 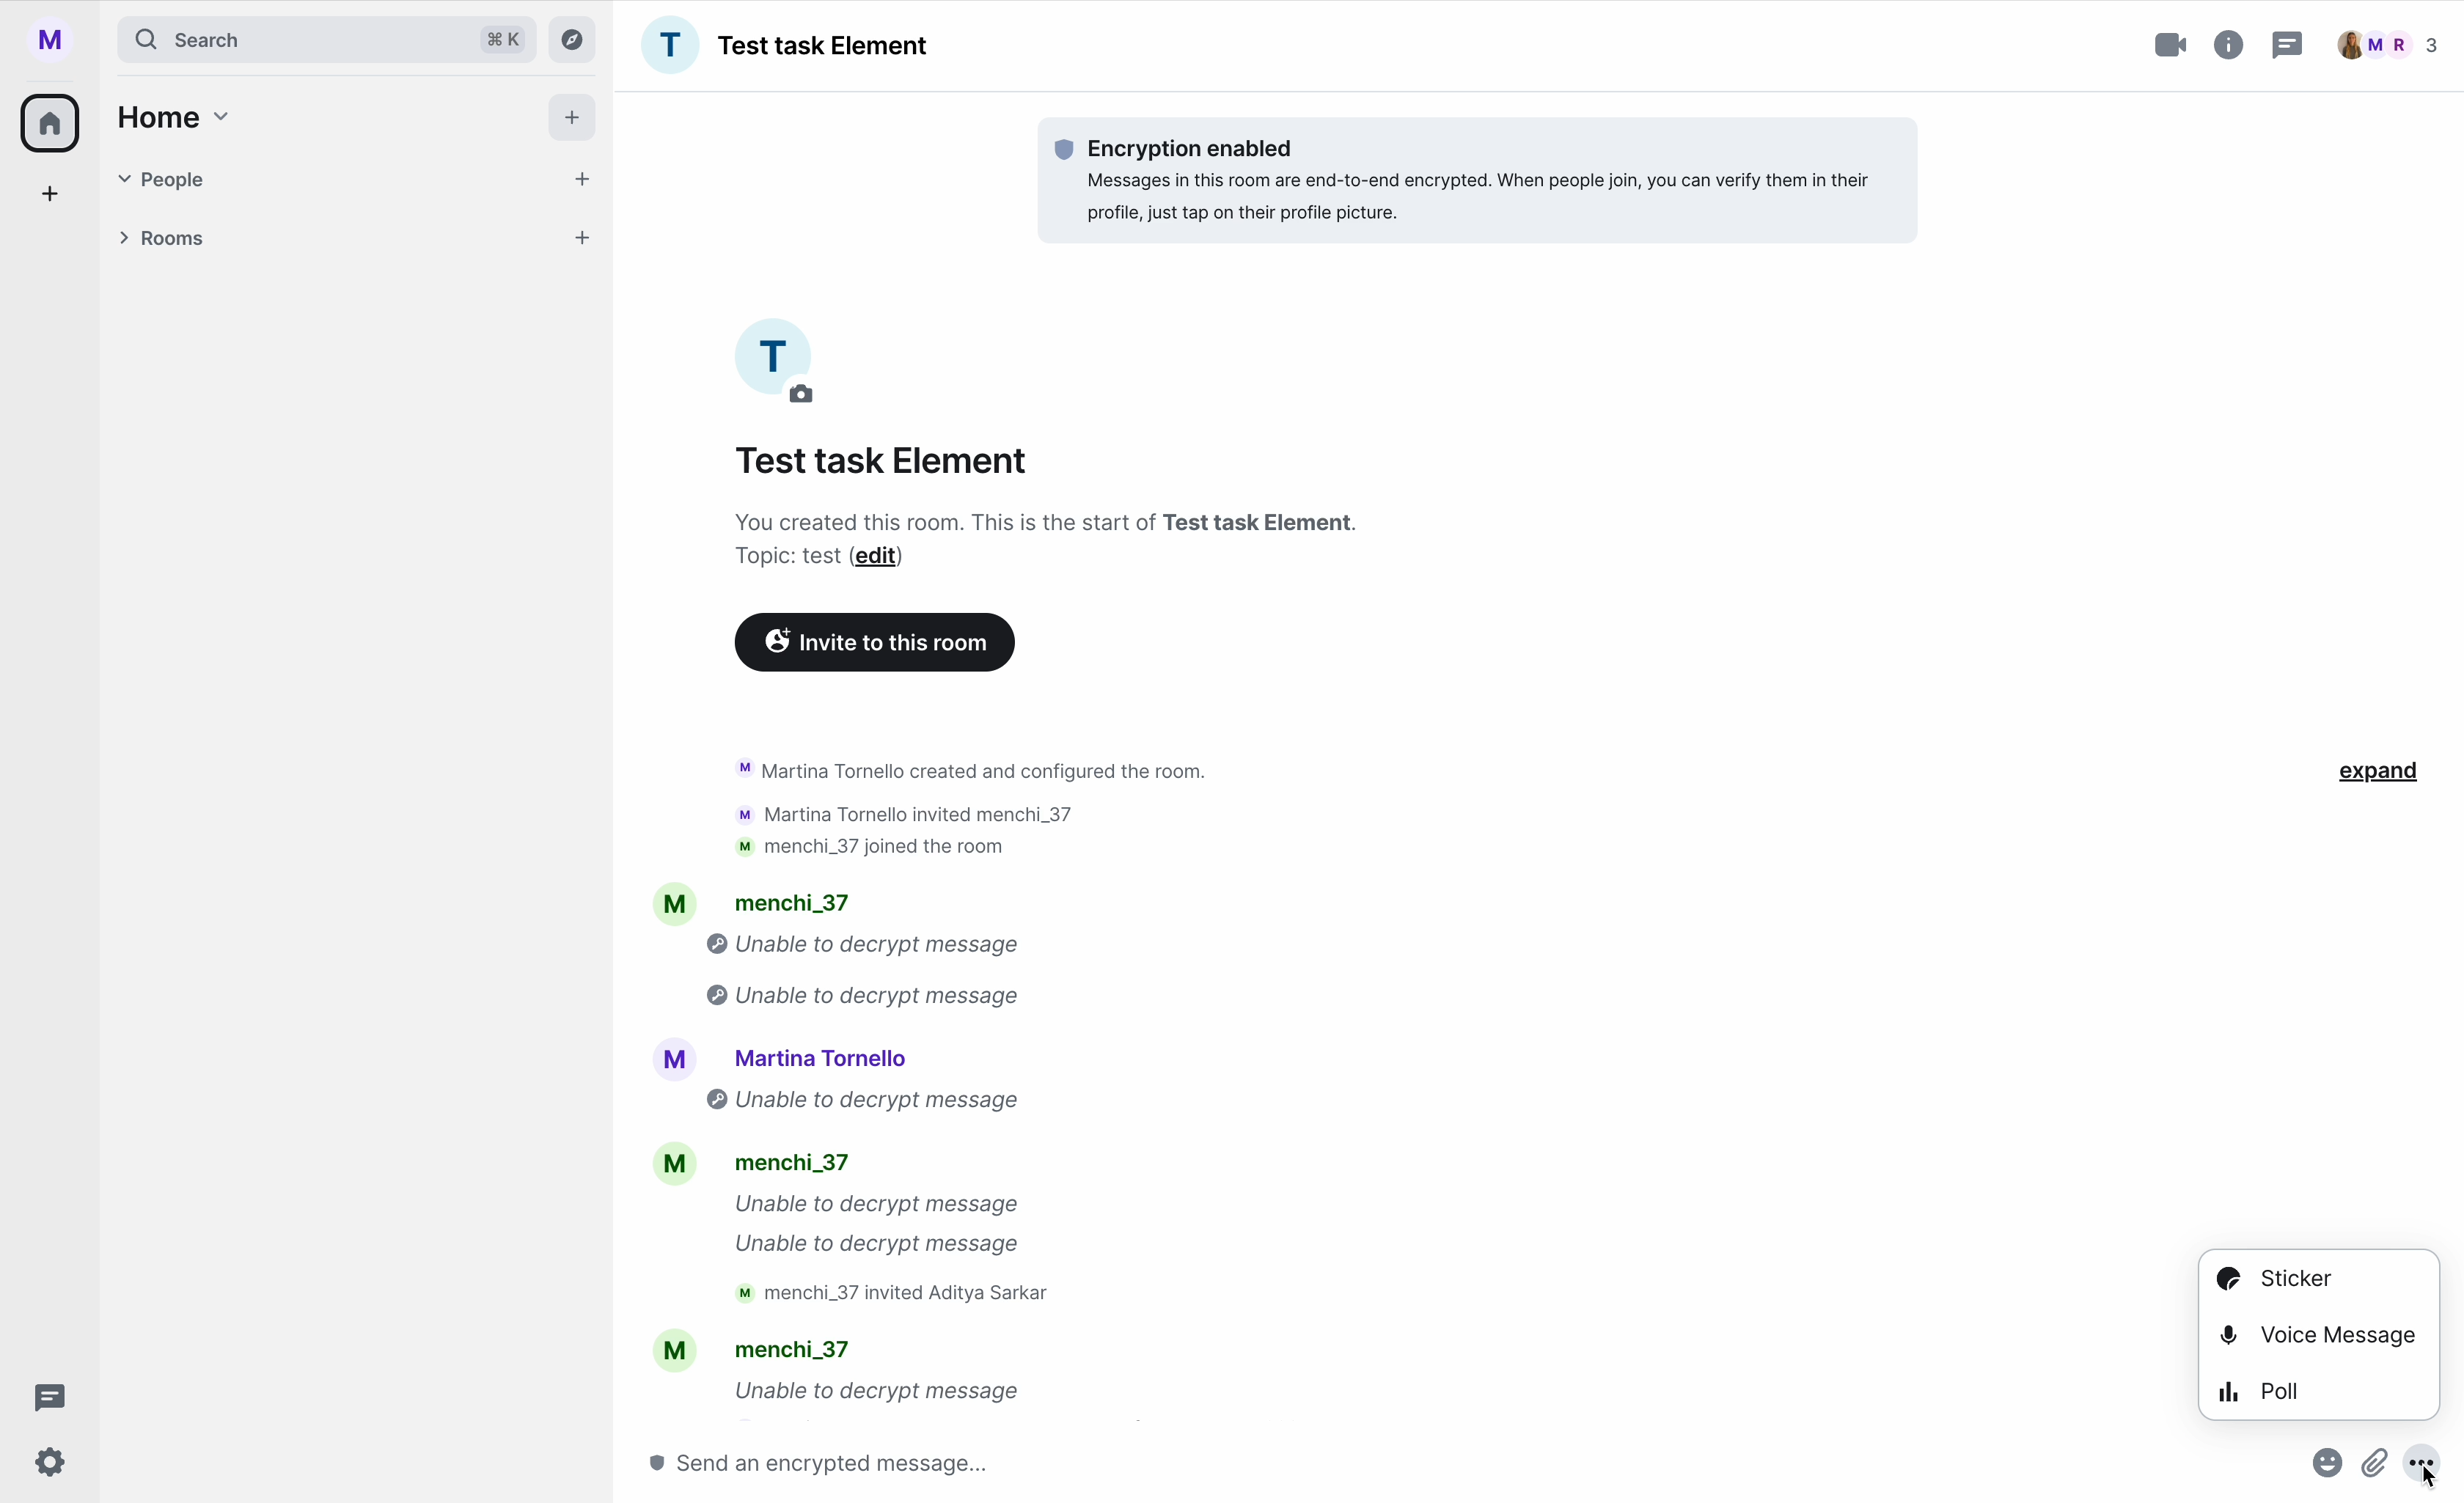 I want to click on profile picture, so click(x=58, y=40).